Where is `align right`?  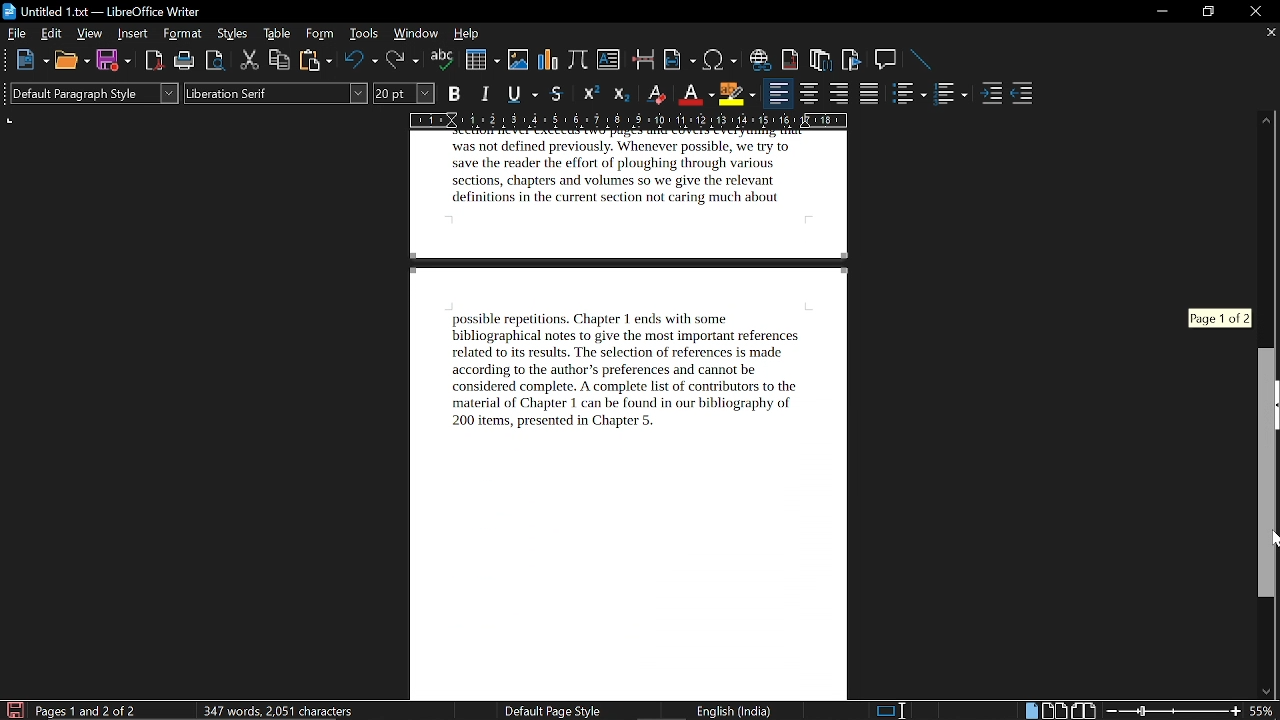 align right is located at coordinates (839, 95).